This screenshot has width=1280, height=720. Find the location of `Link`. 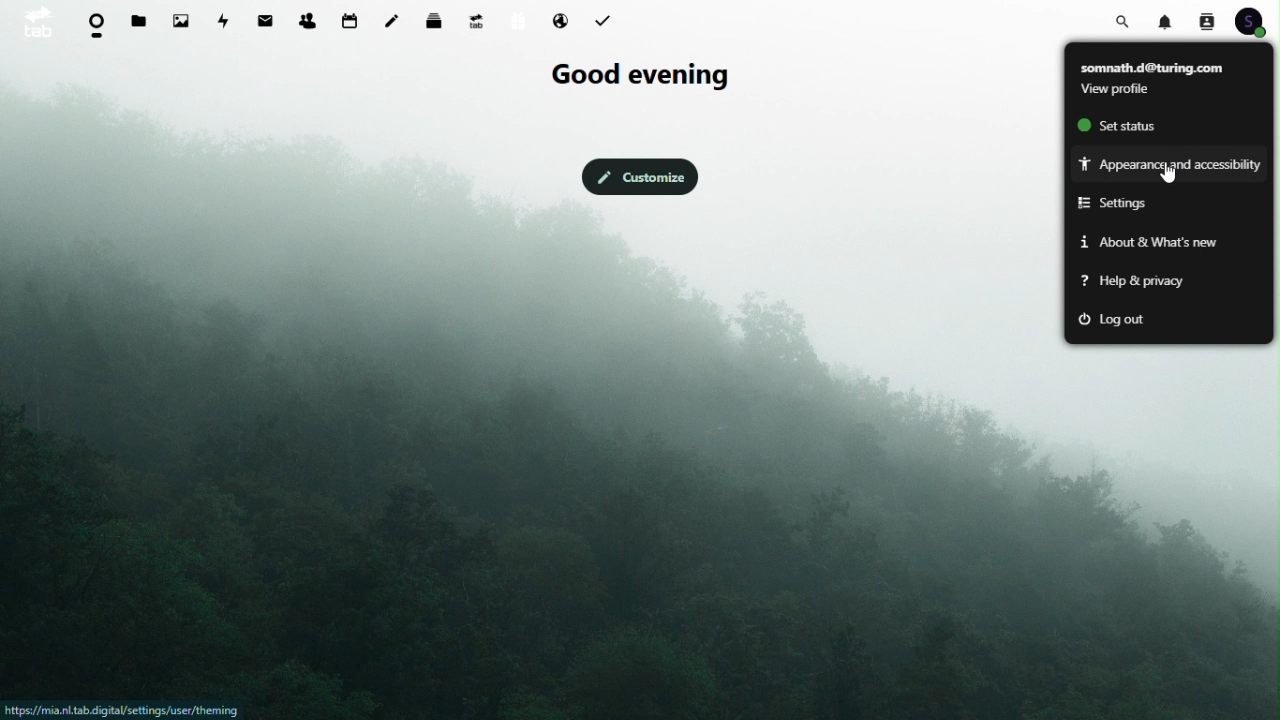

Link is located at coordinates (124, 710).